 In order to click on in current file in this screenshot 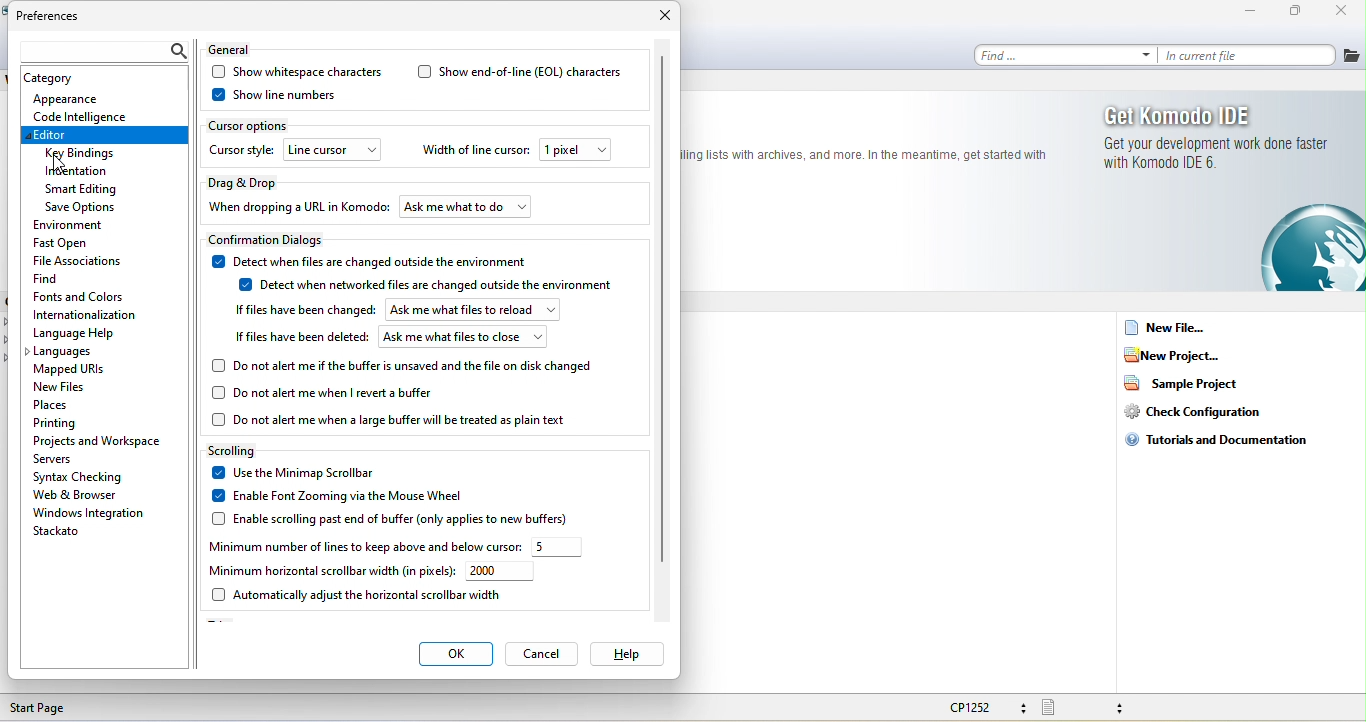, I will do `click(1250, 54)`.